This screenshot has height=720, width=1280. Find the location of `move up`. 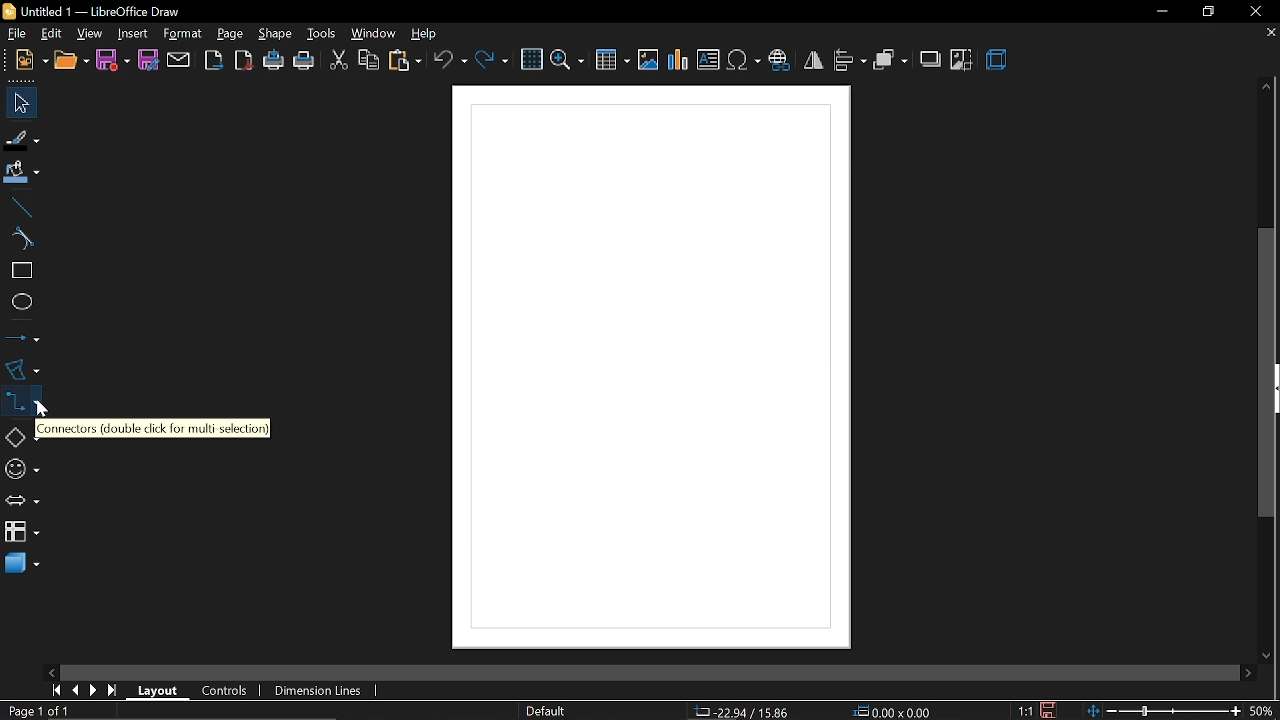

move up is located at coordinates (1267, 88).